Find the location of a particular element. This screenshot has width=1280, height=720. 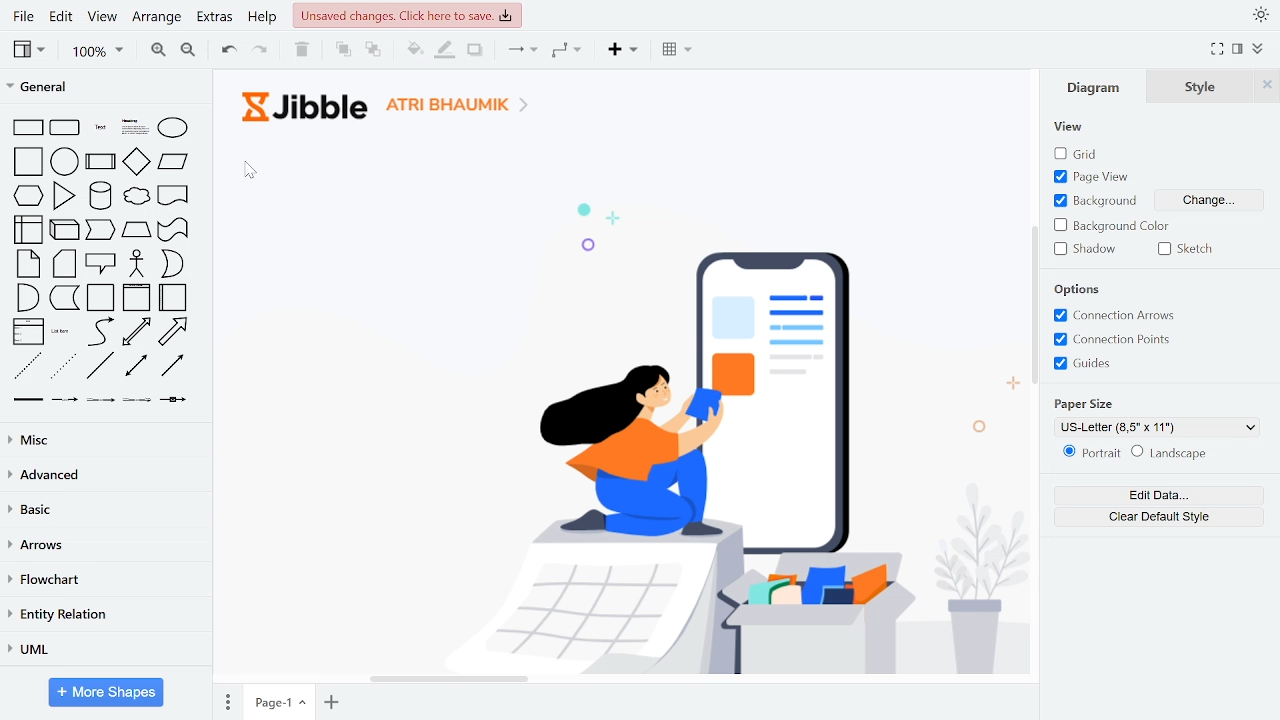

general shapes is located at coordinates (134, 399).